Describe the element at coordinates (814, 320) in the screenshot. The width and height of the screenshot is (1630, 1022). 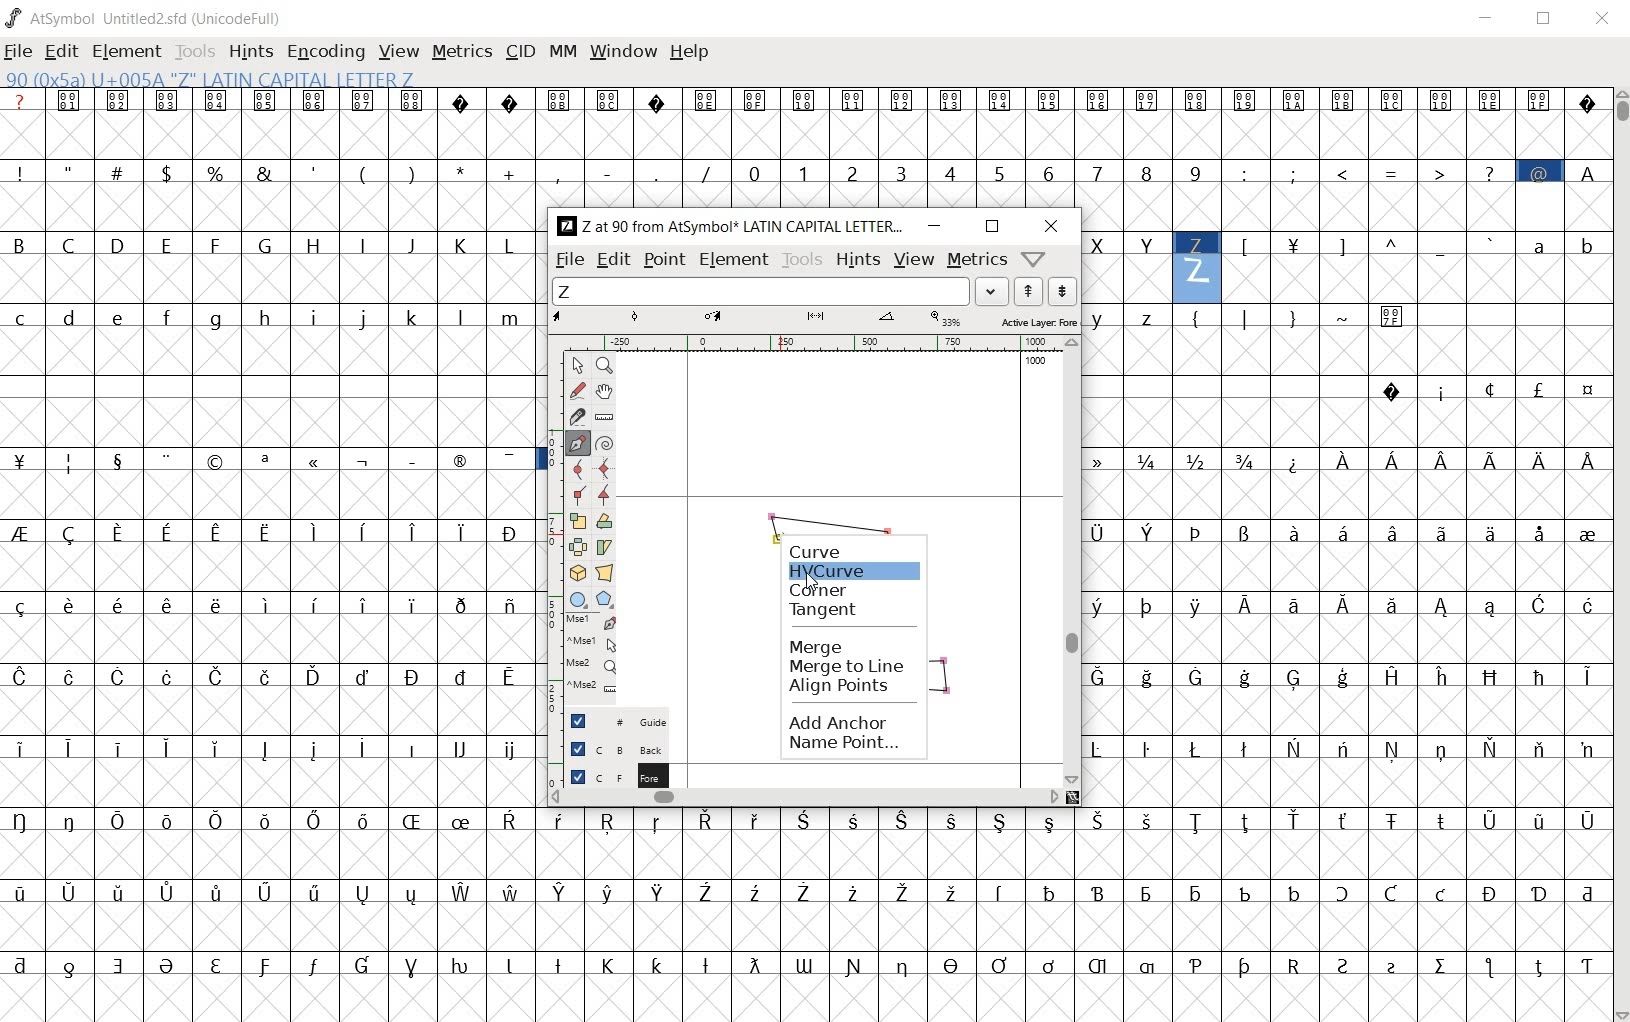
I see `Active Layer: Fore` at that location.